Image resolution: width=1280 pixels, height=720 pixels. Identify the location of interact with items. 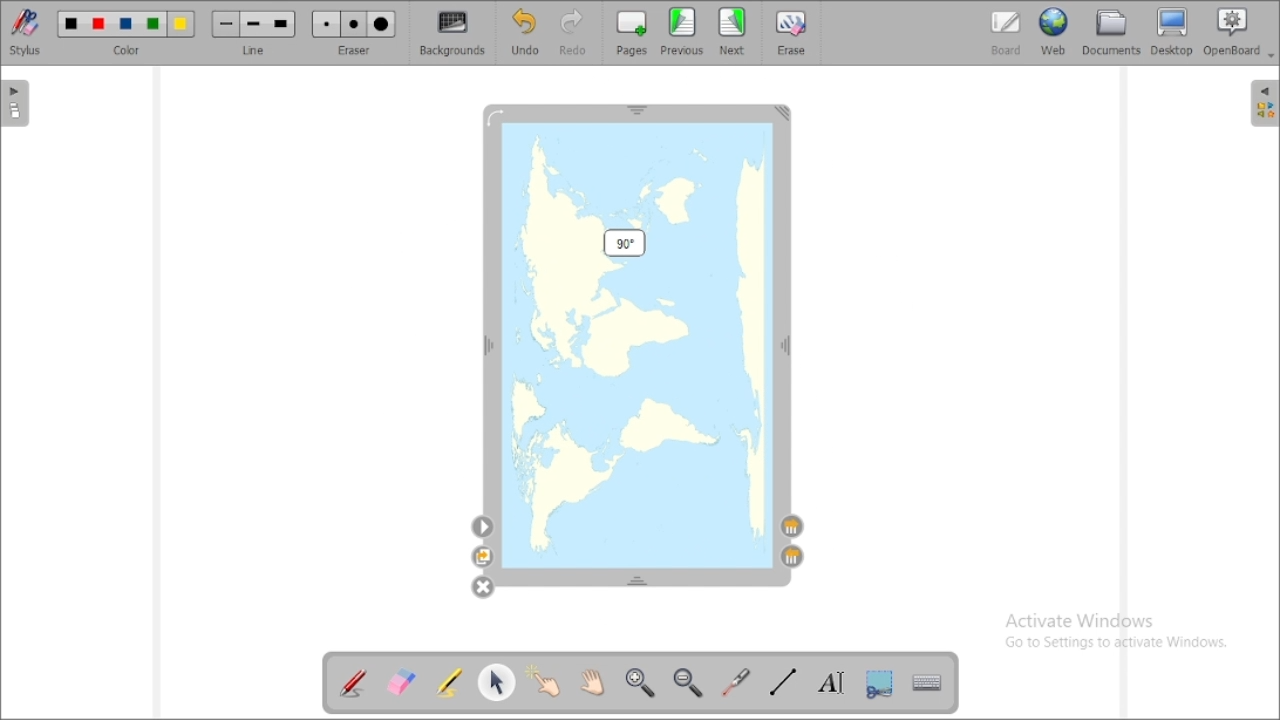
(543, 680).